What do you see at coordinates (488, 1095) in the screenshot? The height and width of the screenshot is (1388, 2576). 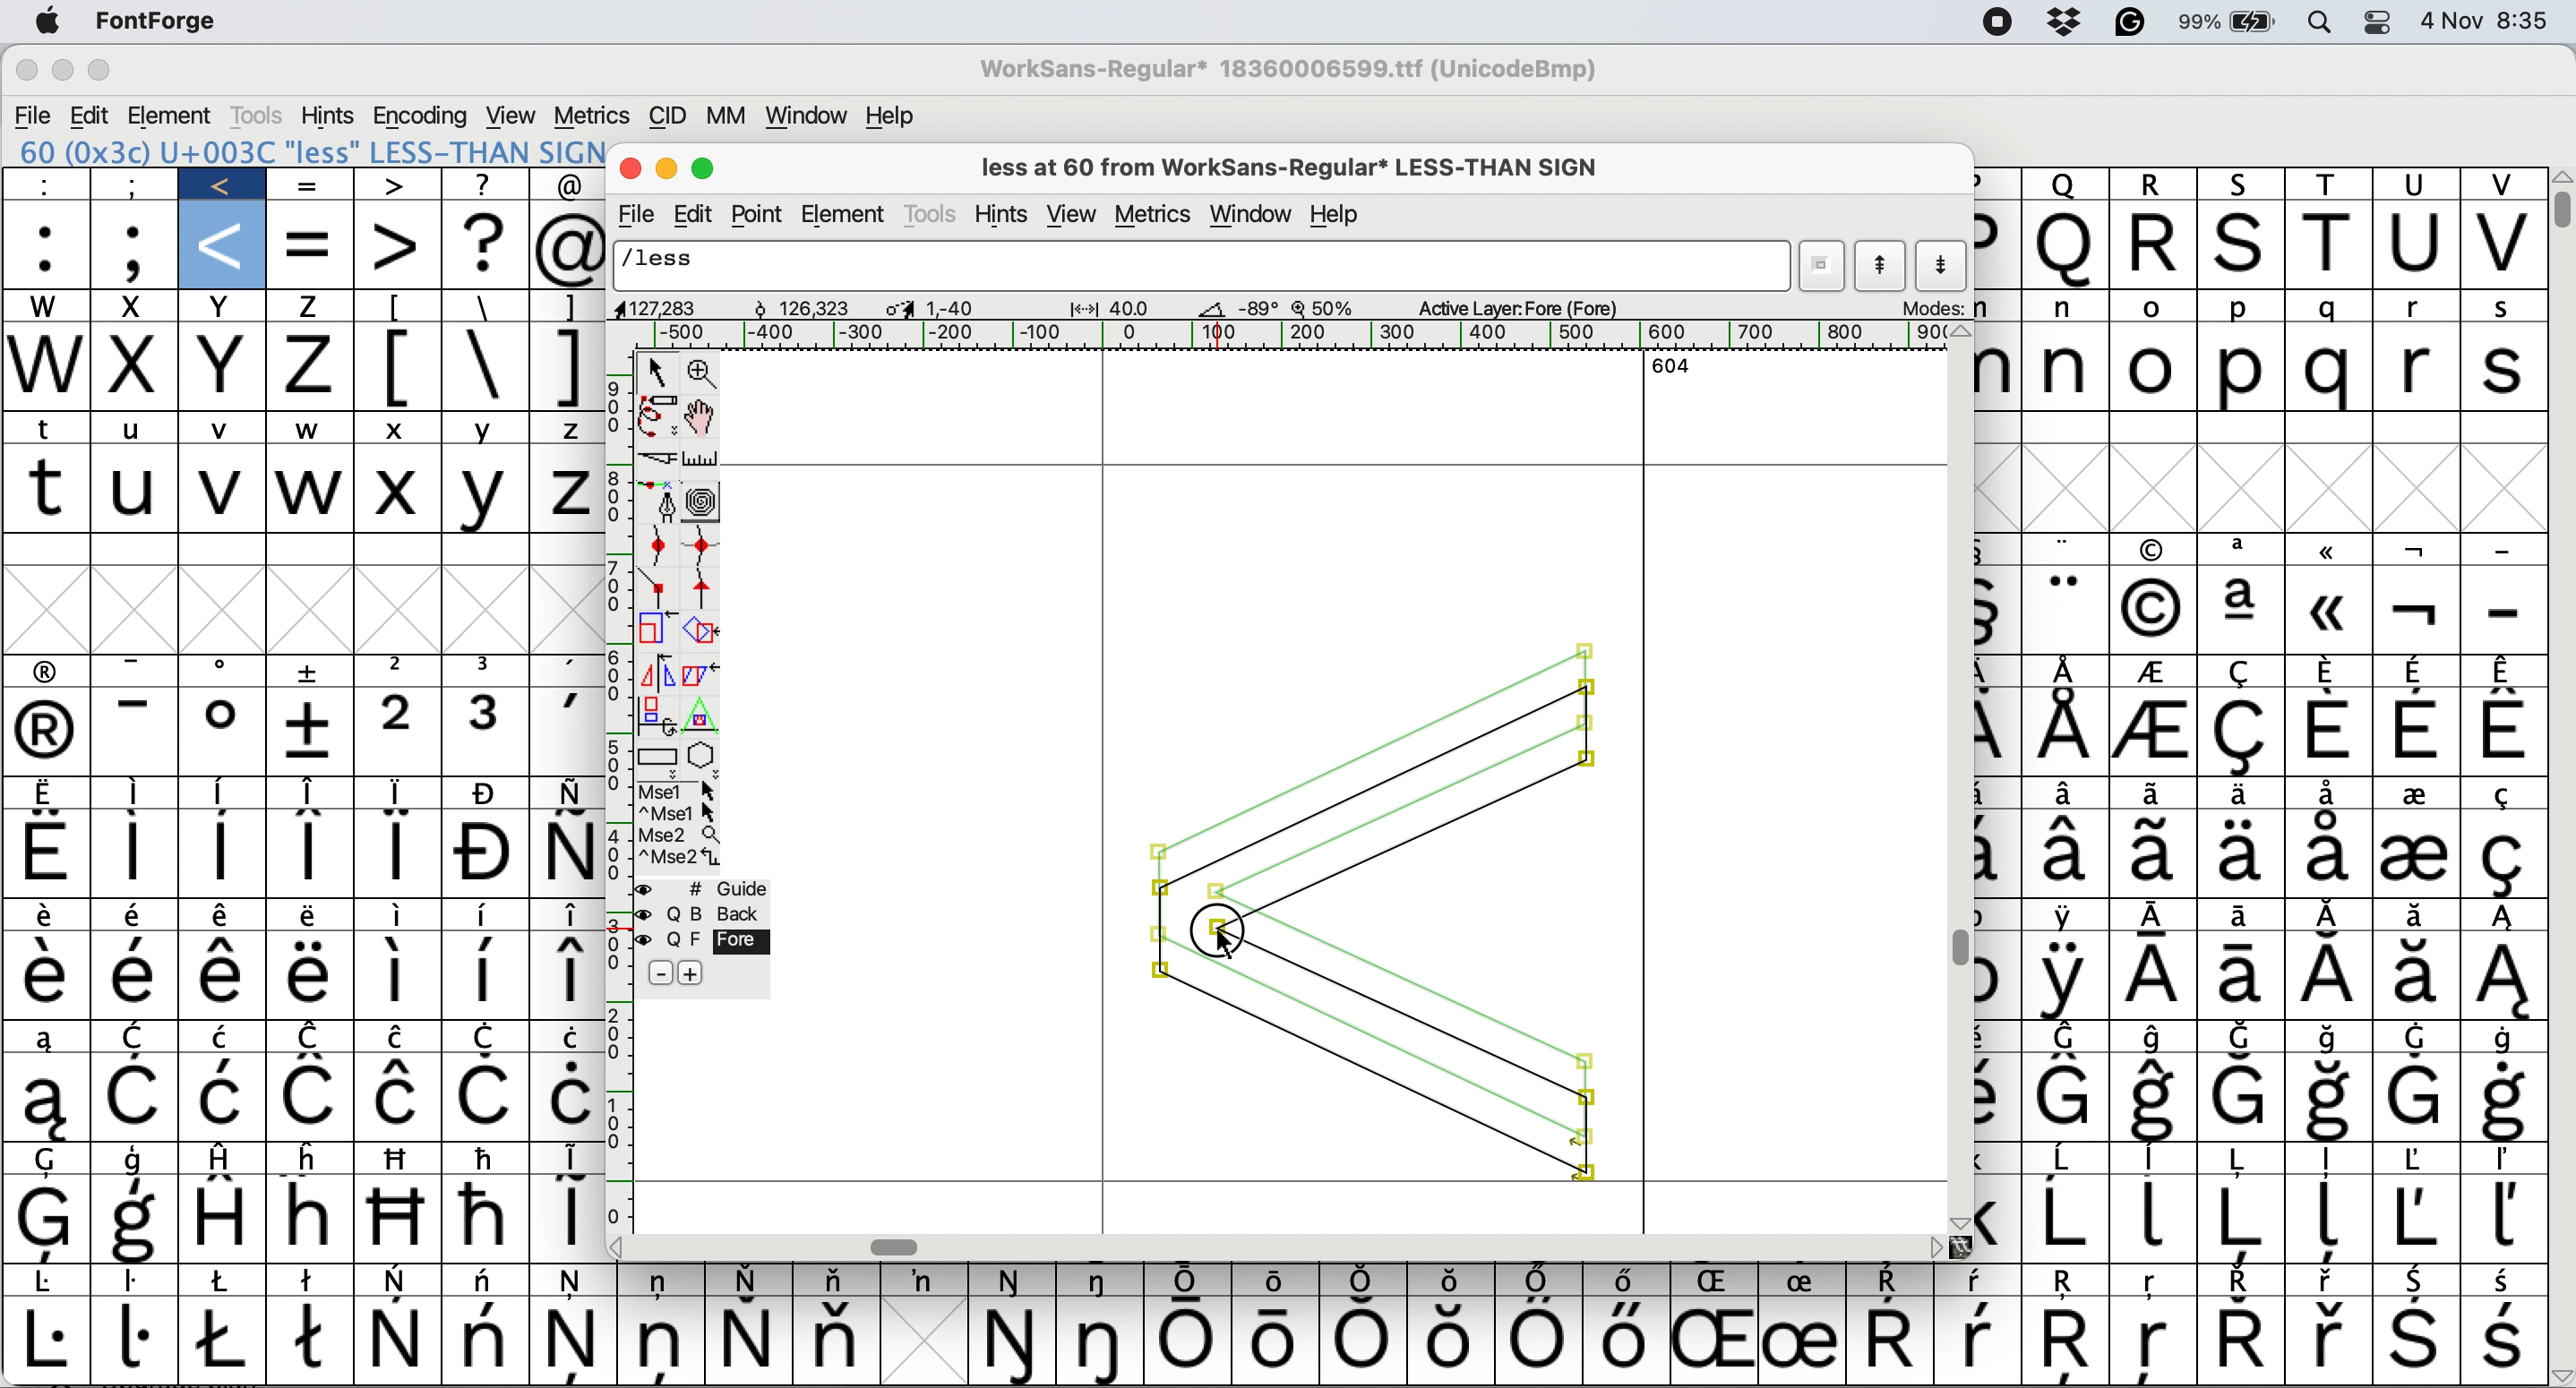 I see `Symbol` at bounding box center [488, 1095].